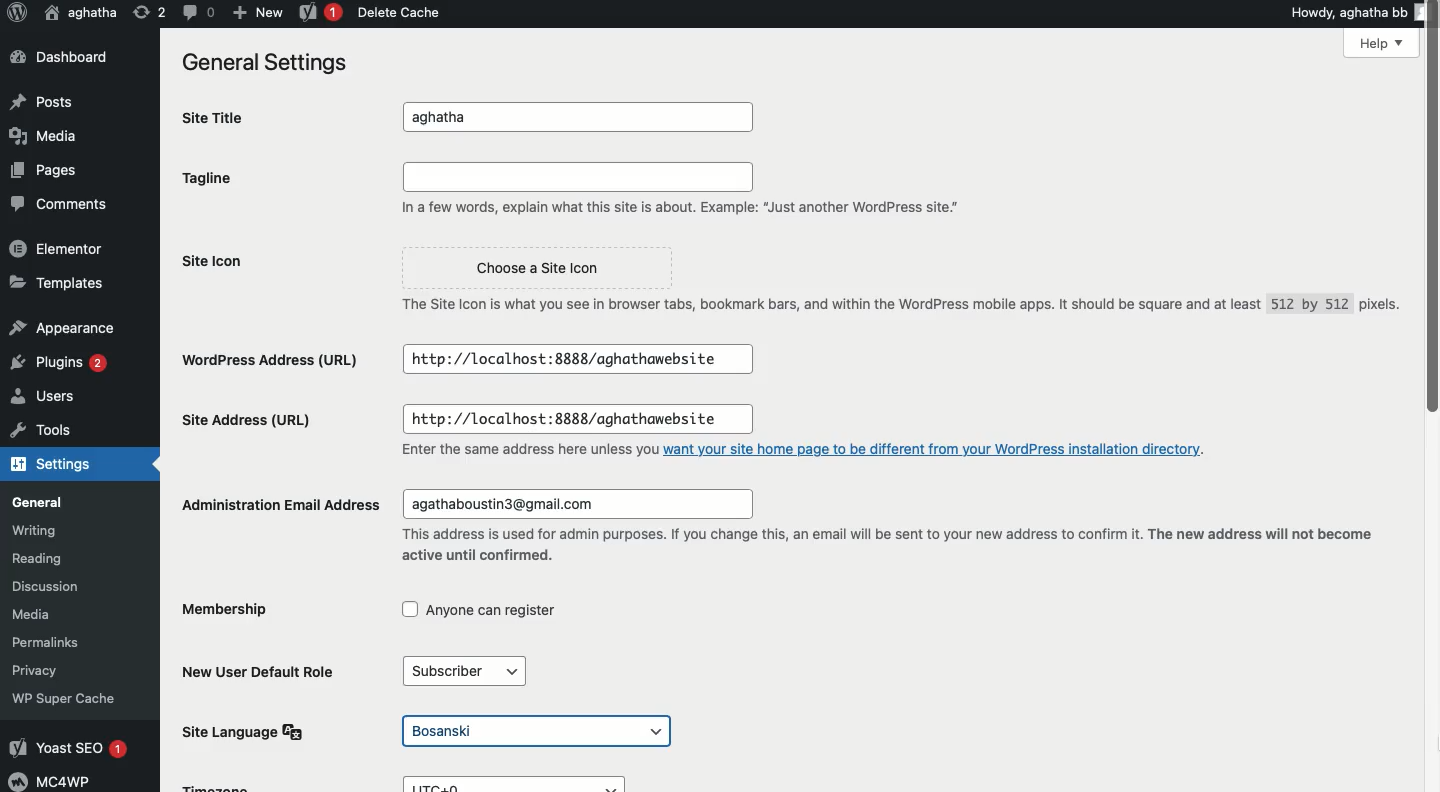  I want to click on http://localhost:8888/aghathawebsite, so click(568, 420).